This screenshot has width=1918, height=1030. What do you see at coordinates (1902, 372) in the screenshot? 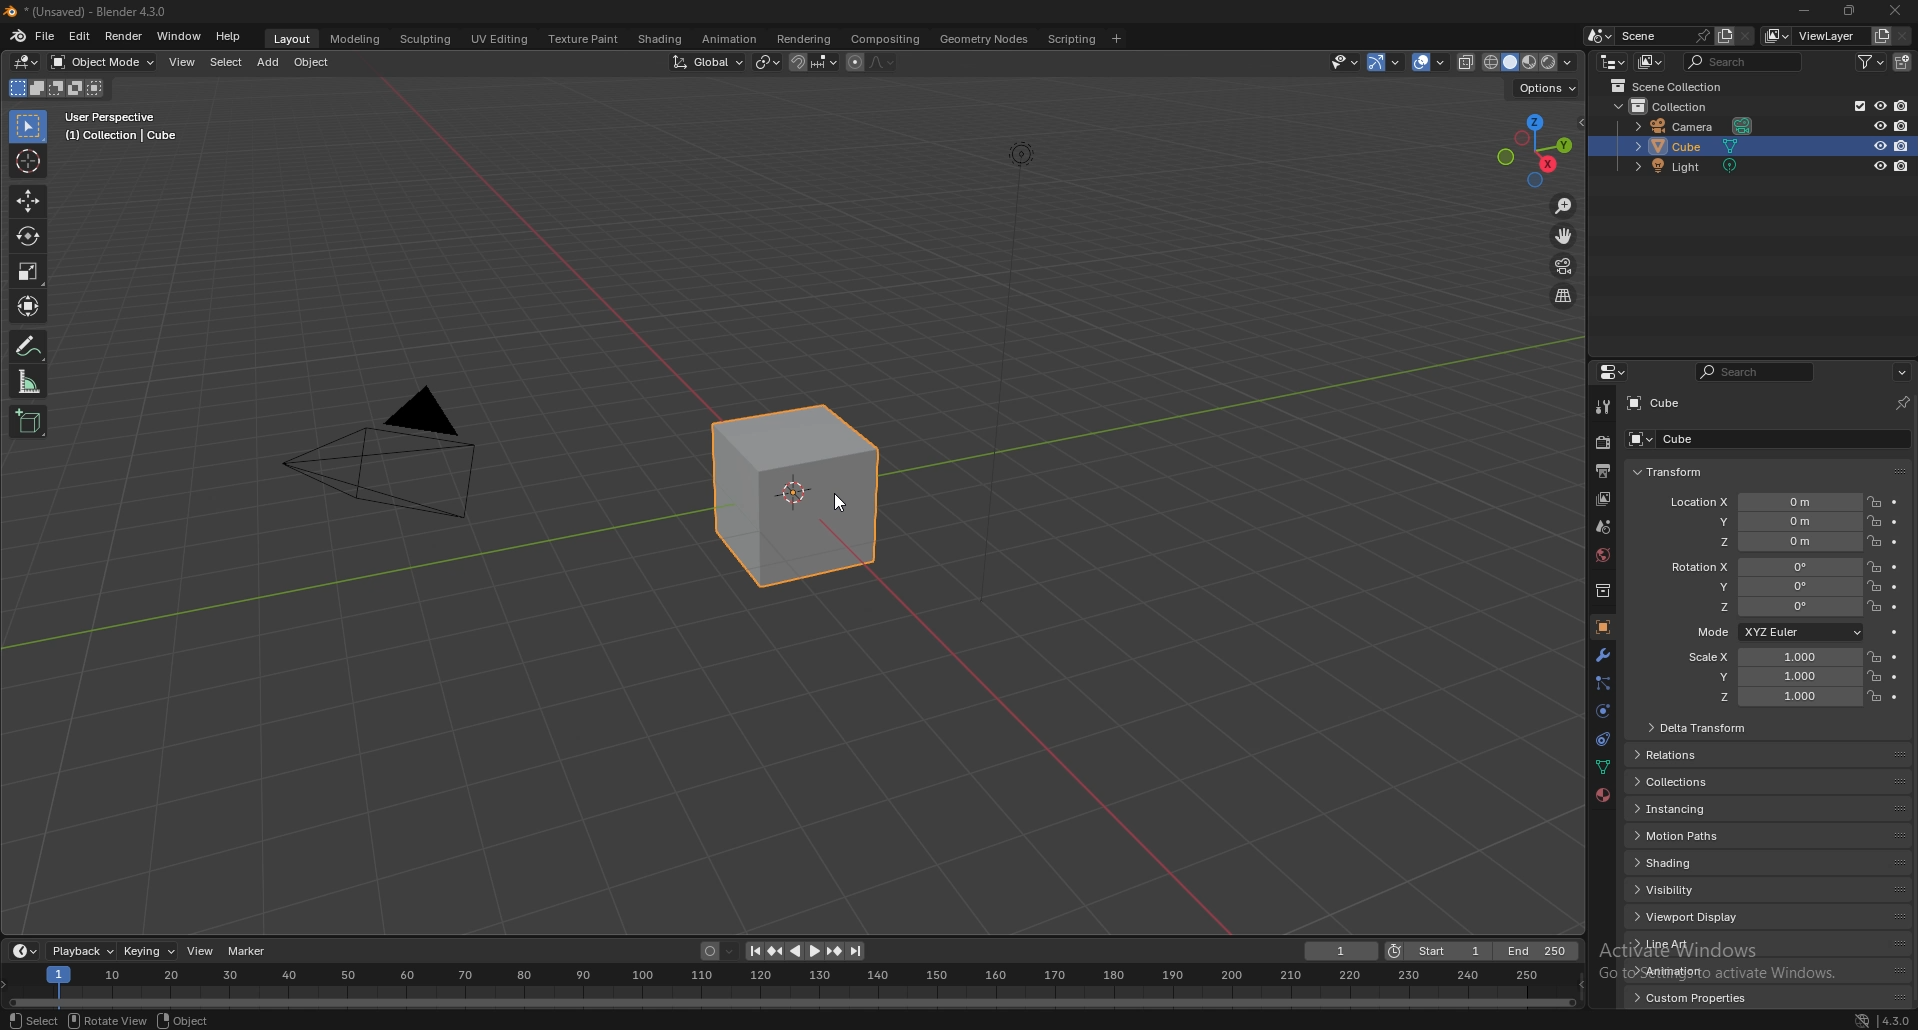
I see `options` at bounding box center [1902, 372].